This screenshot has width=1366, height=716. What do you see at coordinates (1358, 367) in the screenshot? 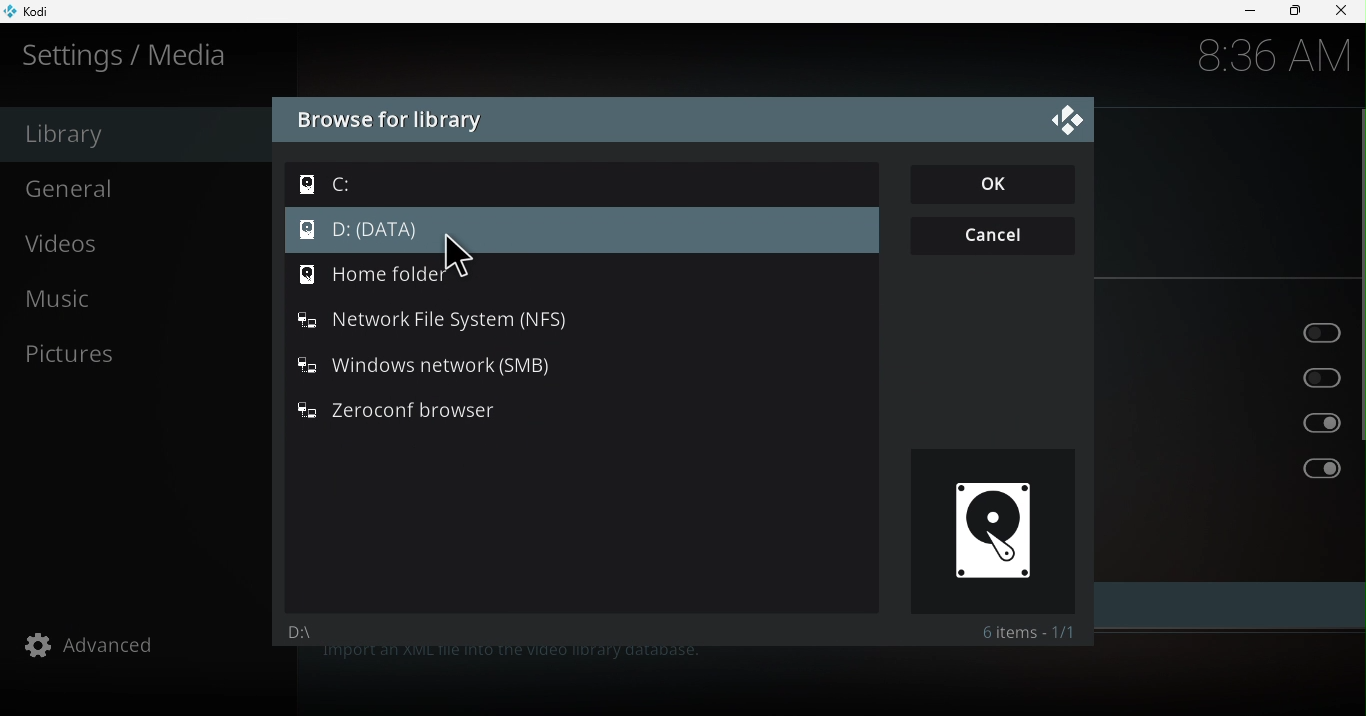
I see `scroll bar` at bounding box center [1358, 367].